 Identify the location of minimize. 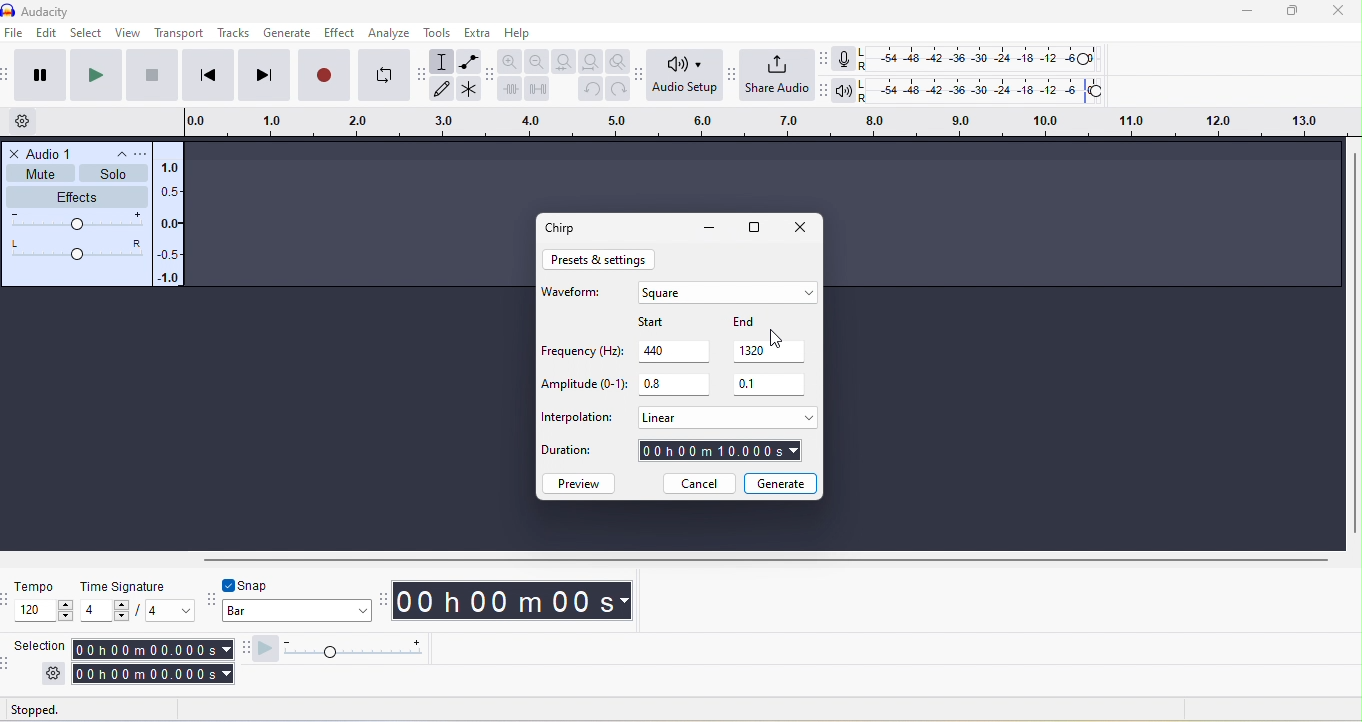
(1250, 11).